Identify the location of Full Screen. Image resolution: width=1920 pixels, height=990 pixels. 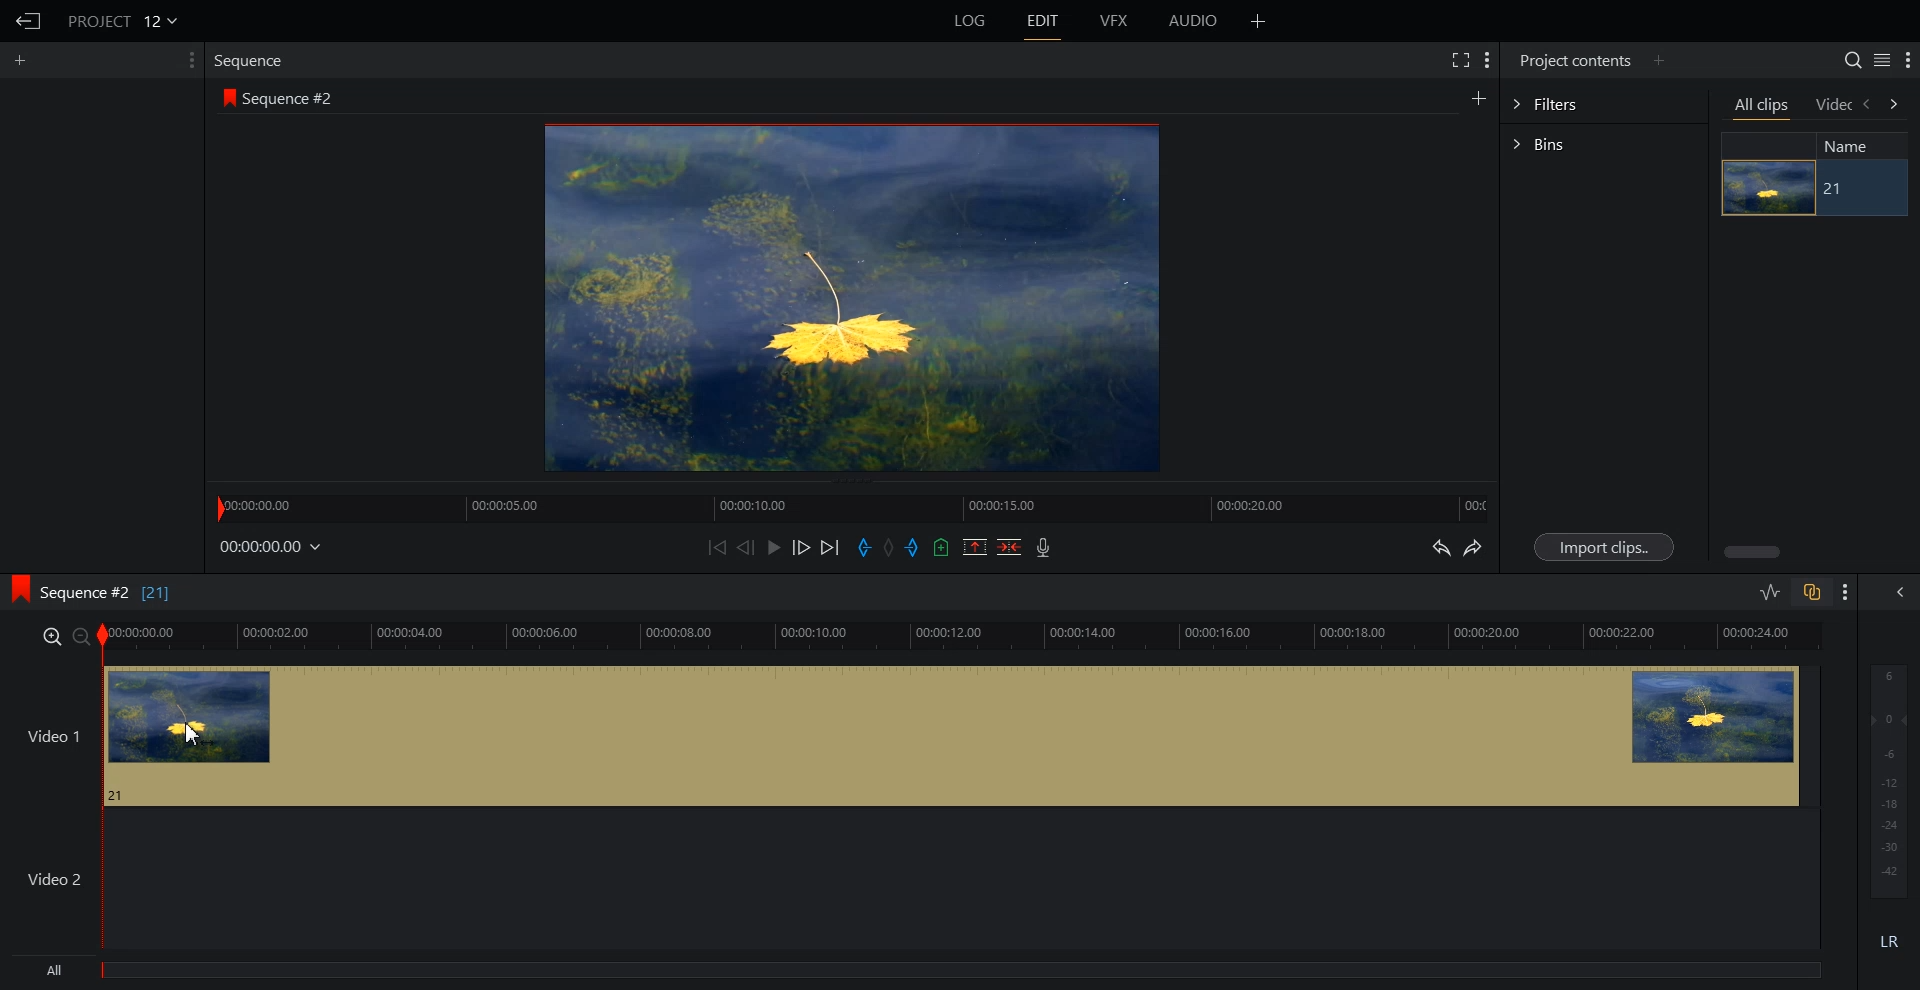
(1462, 60).